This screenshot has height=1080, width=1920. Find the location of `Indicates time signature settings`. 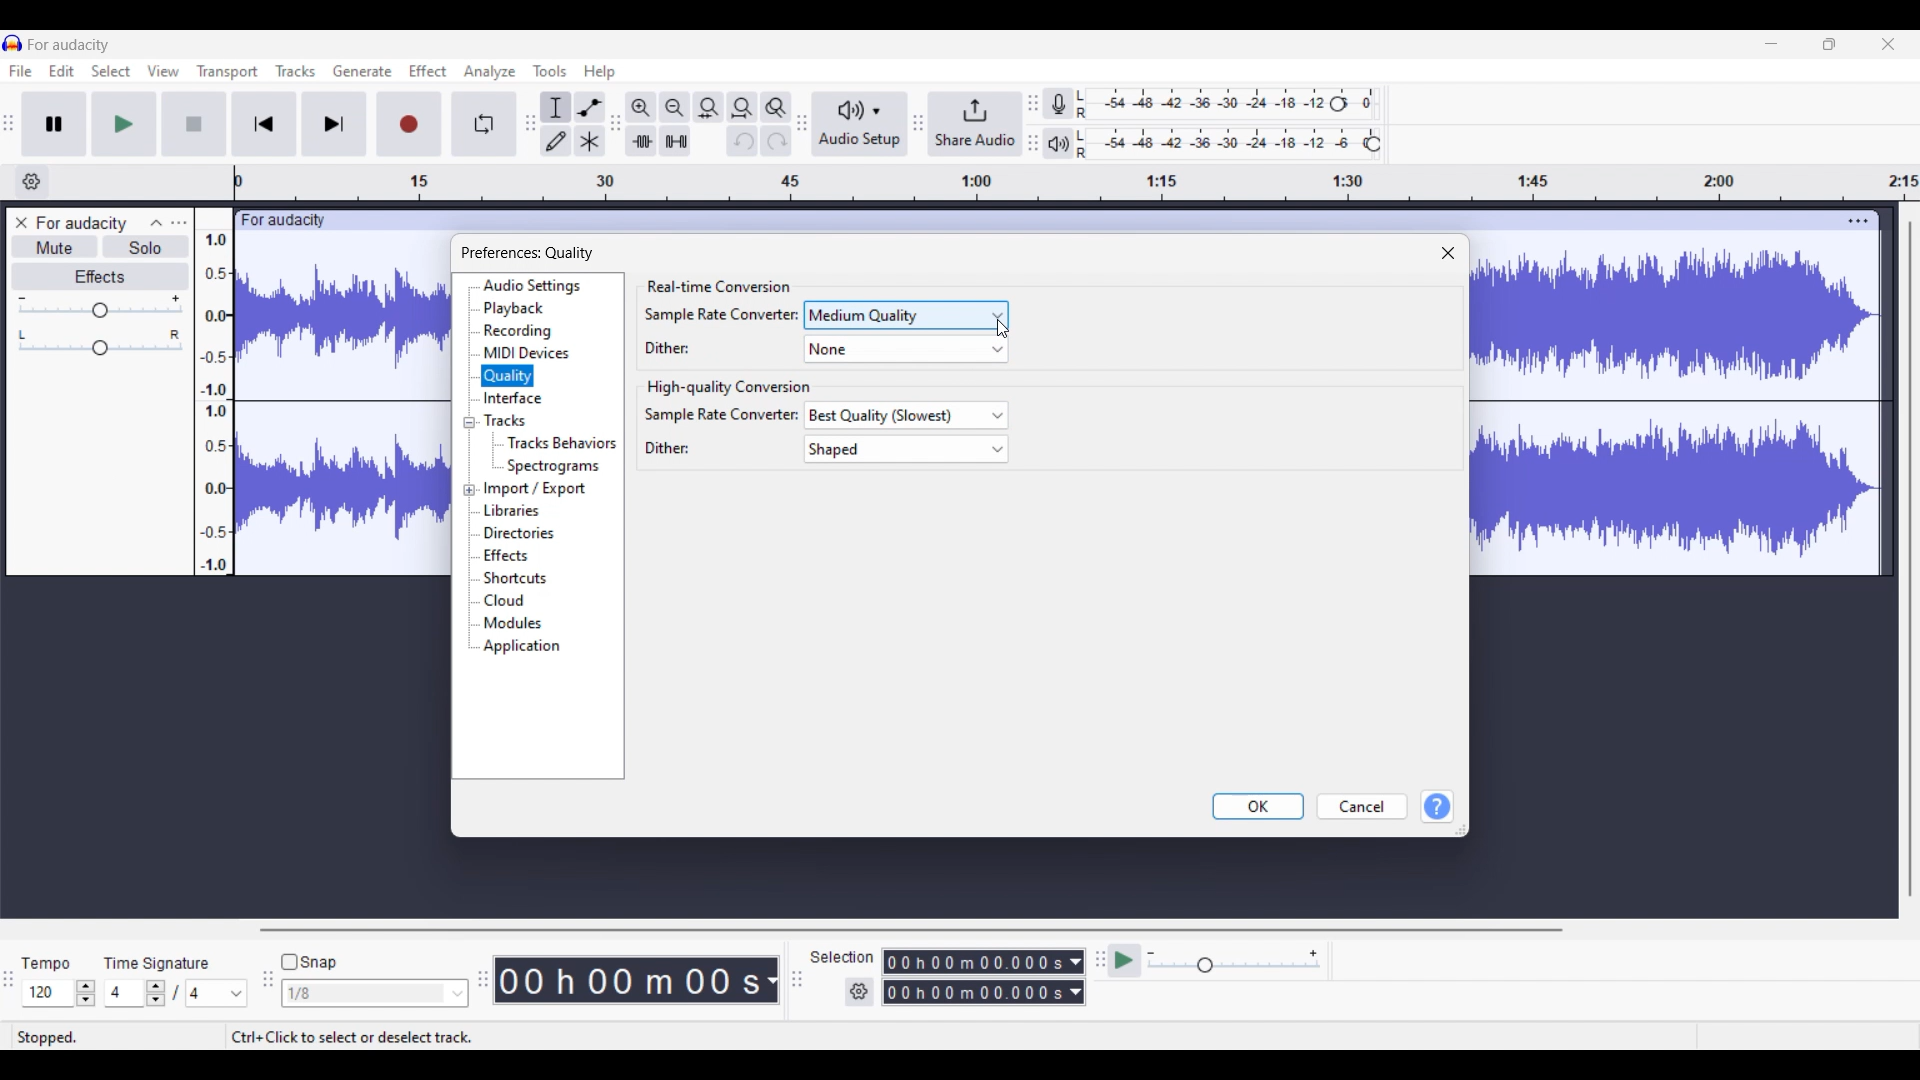

Indicates time signature settings is located at coordinates (157, 963).